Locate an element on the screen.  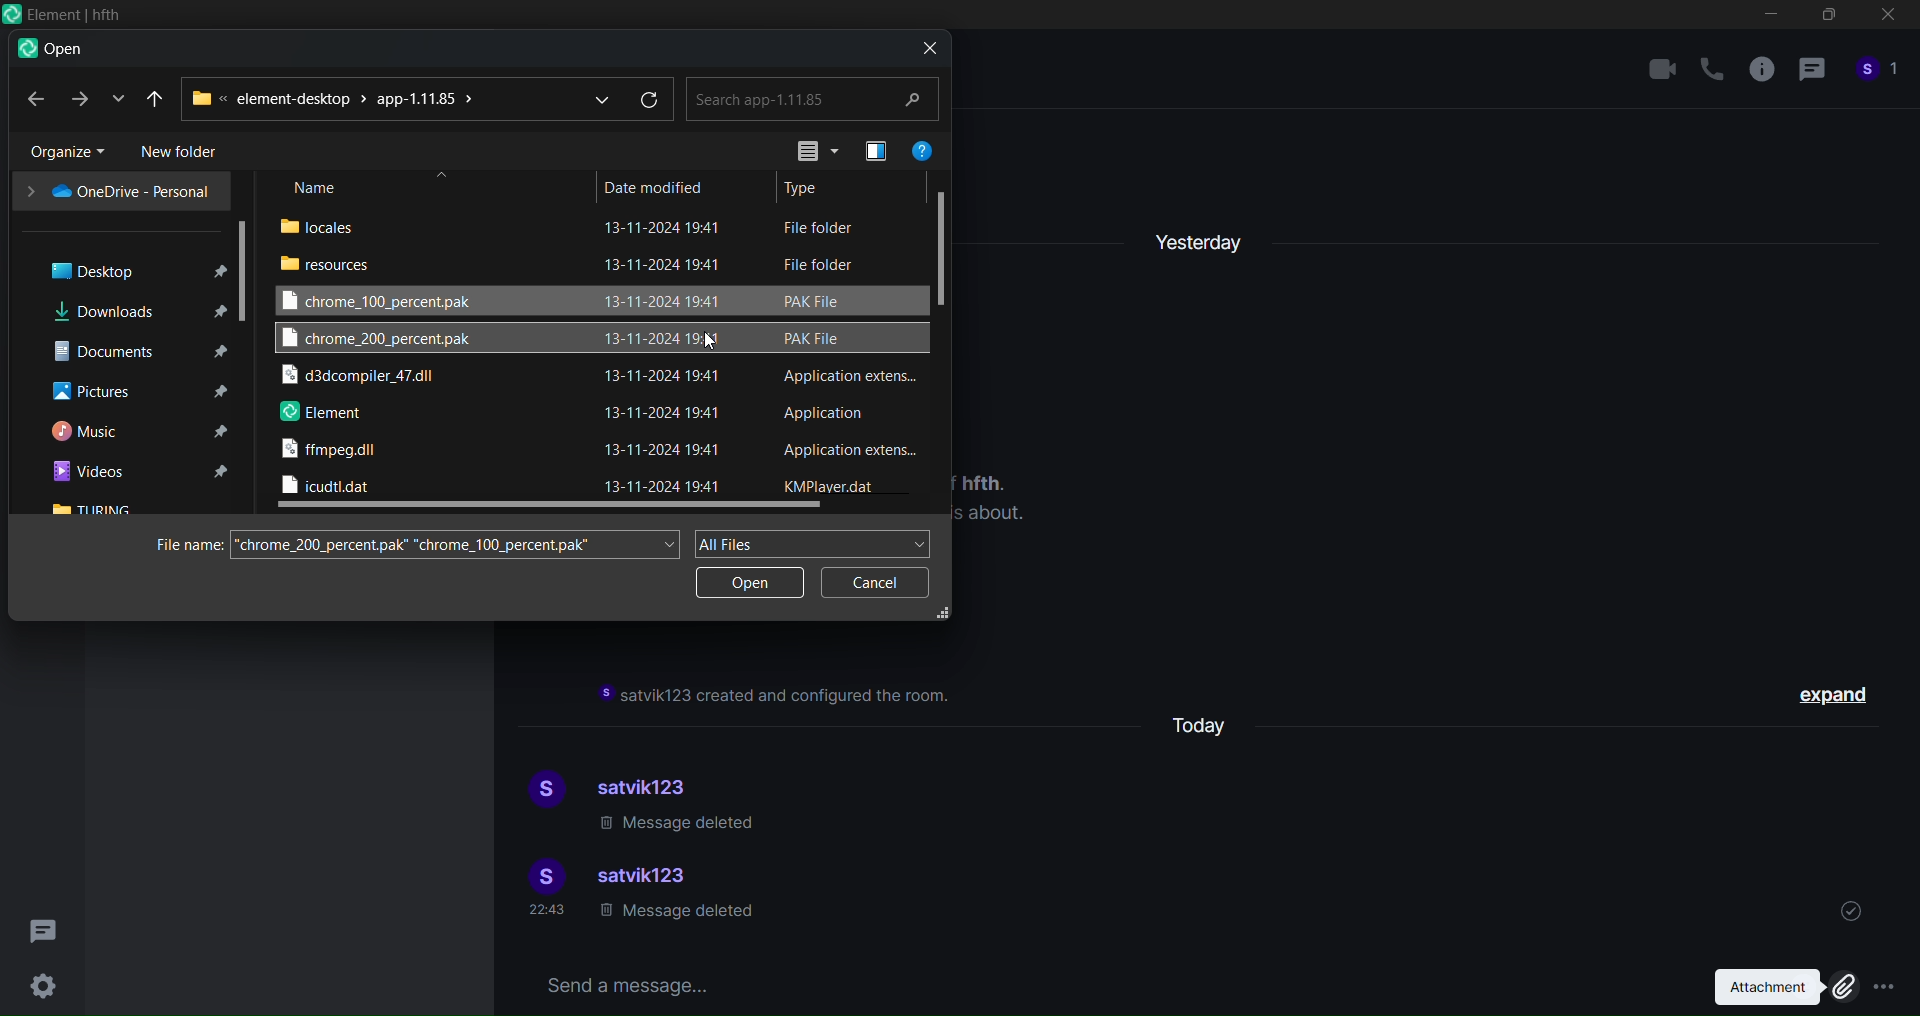
help is located at coordinates (923, 147).